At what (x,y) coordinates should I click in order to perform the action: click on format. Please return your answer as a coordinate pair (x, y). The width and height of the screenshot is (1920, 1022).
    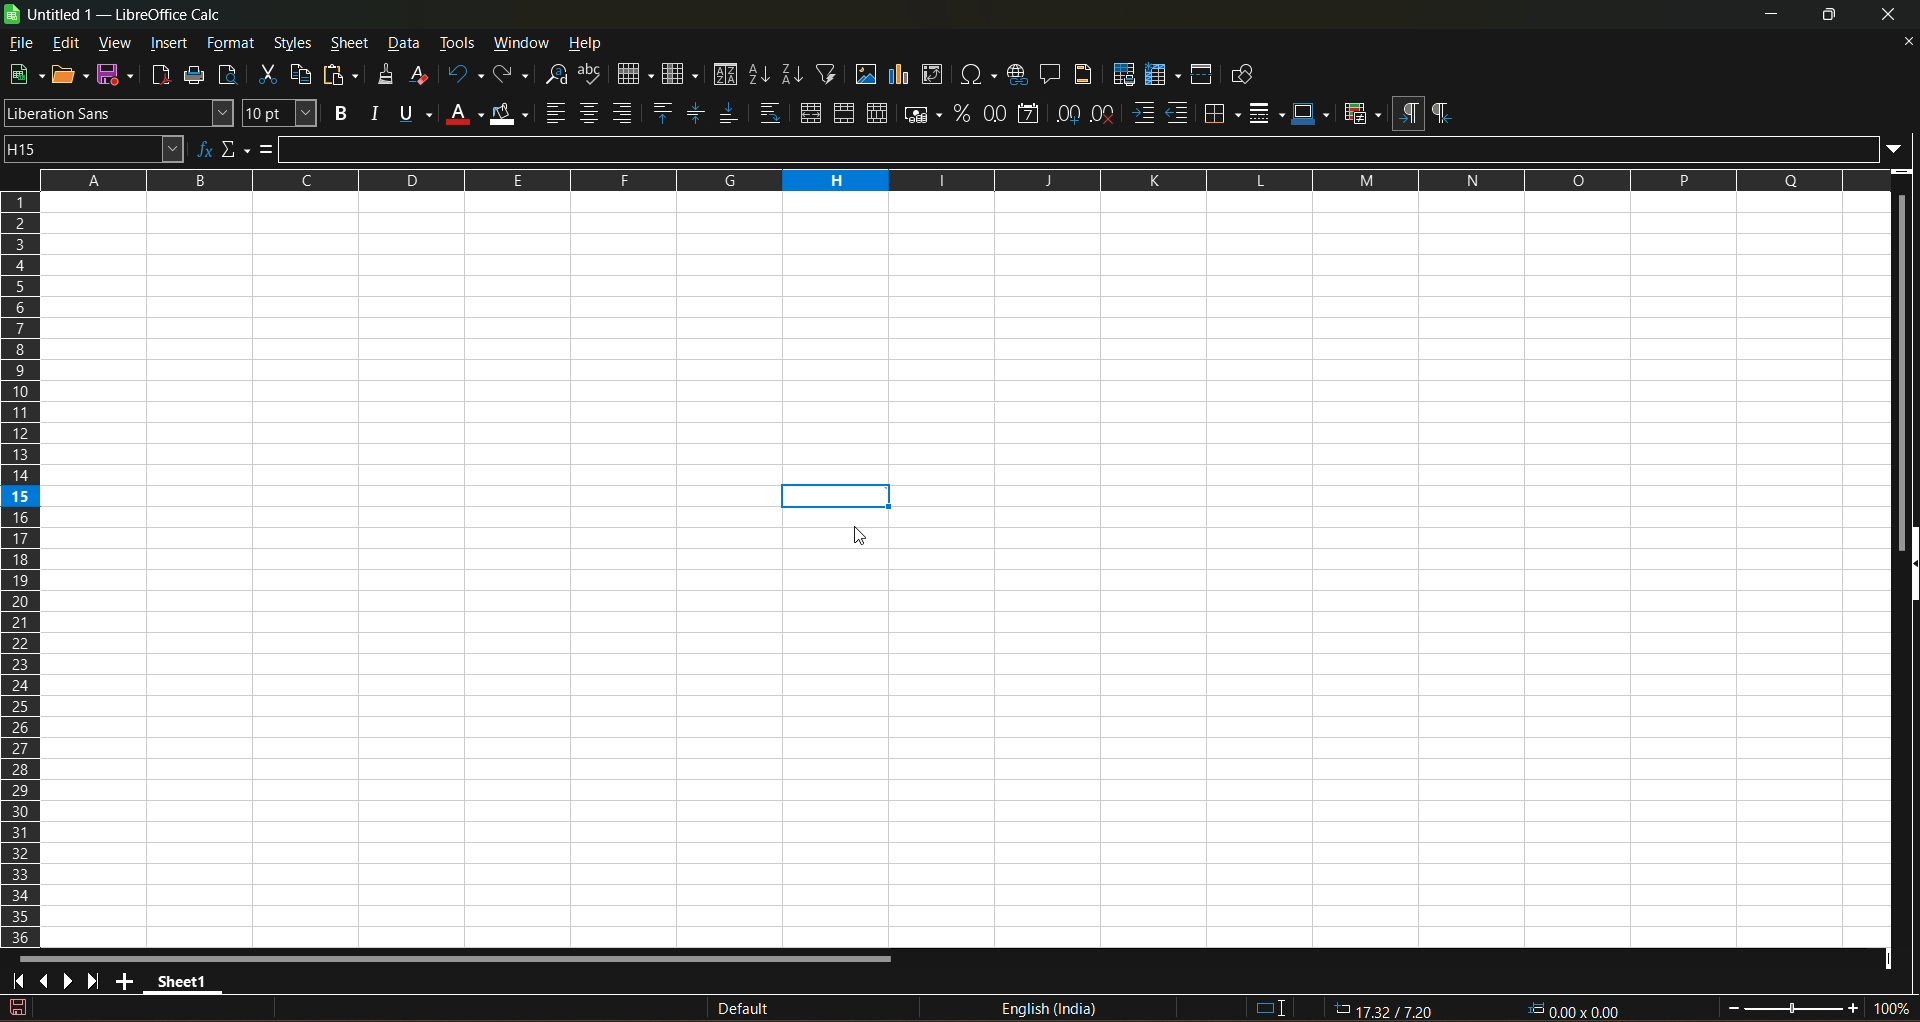
    Looking at the image, I should click on (234, 44).